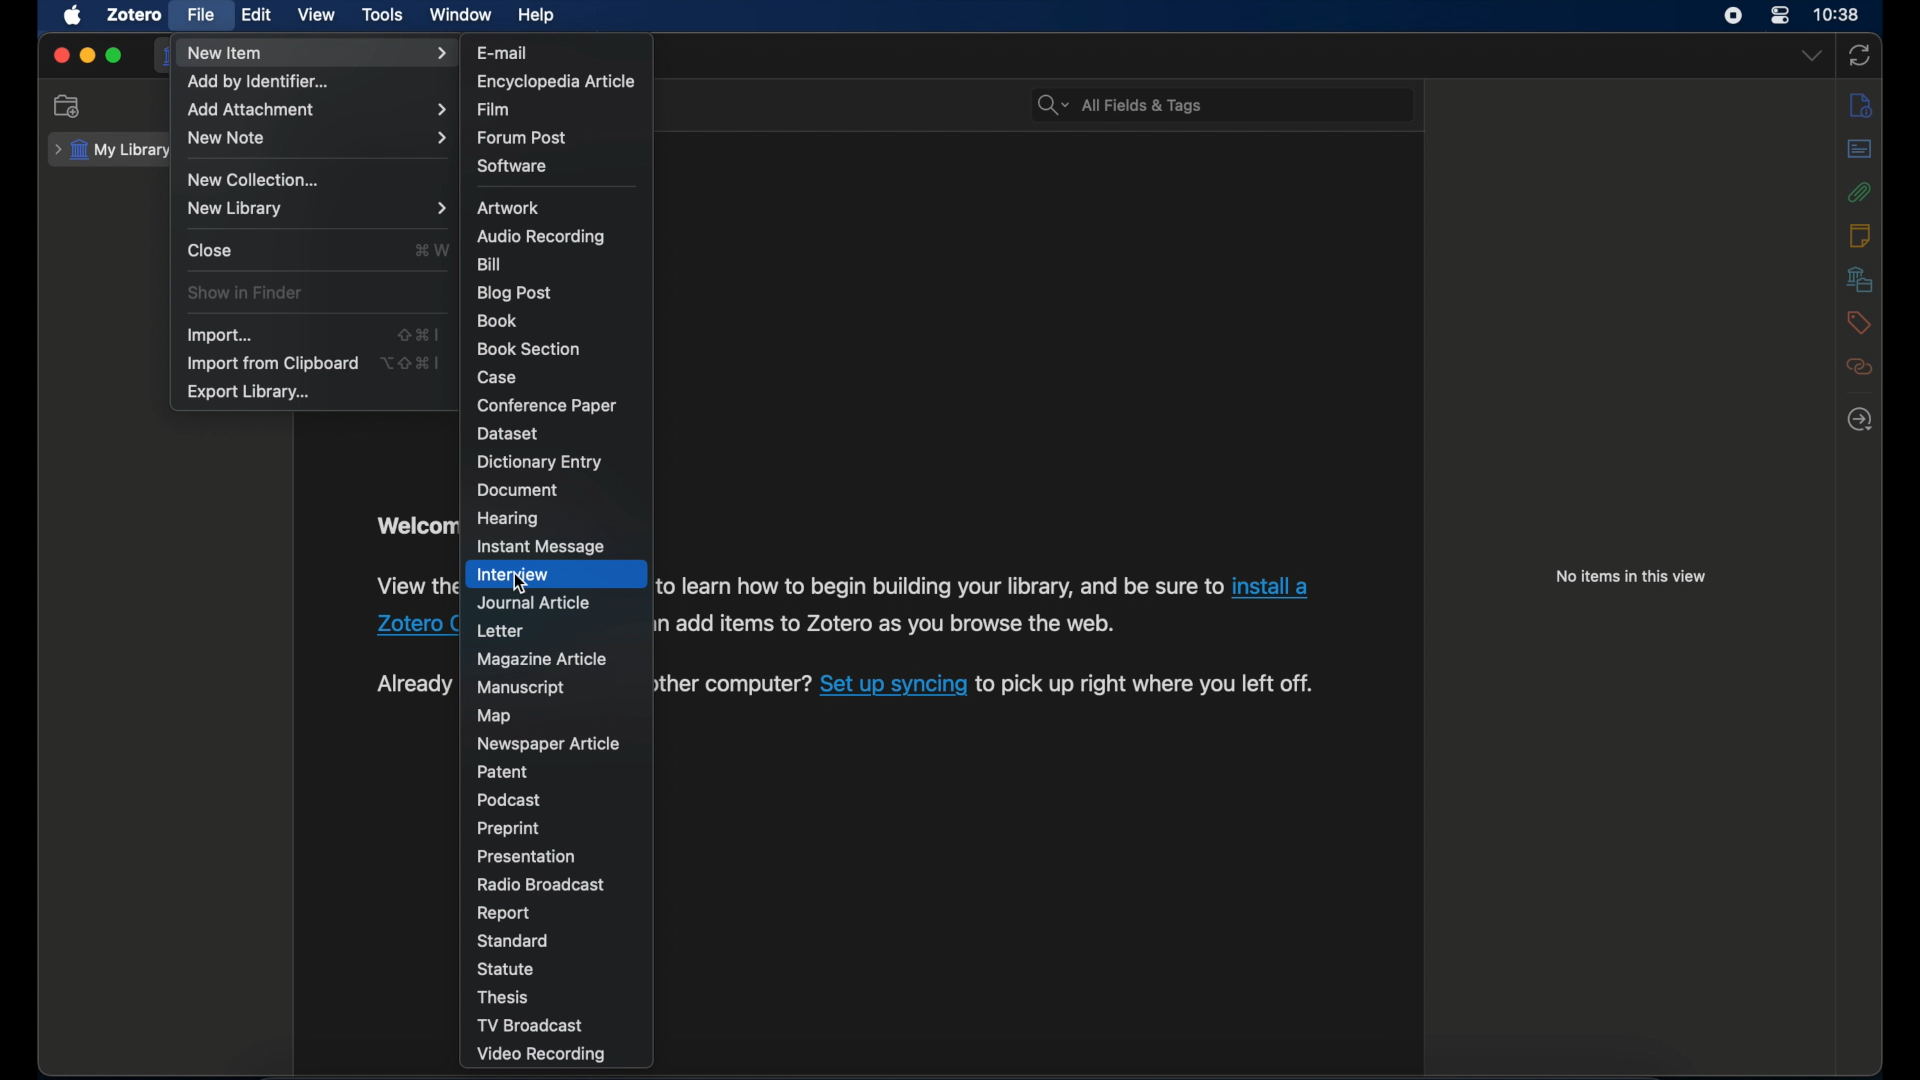  What do you see at coordinates (540, 462) in the screenshot?
I see `dictionary entry` at bounding box center [540, 462].